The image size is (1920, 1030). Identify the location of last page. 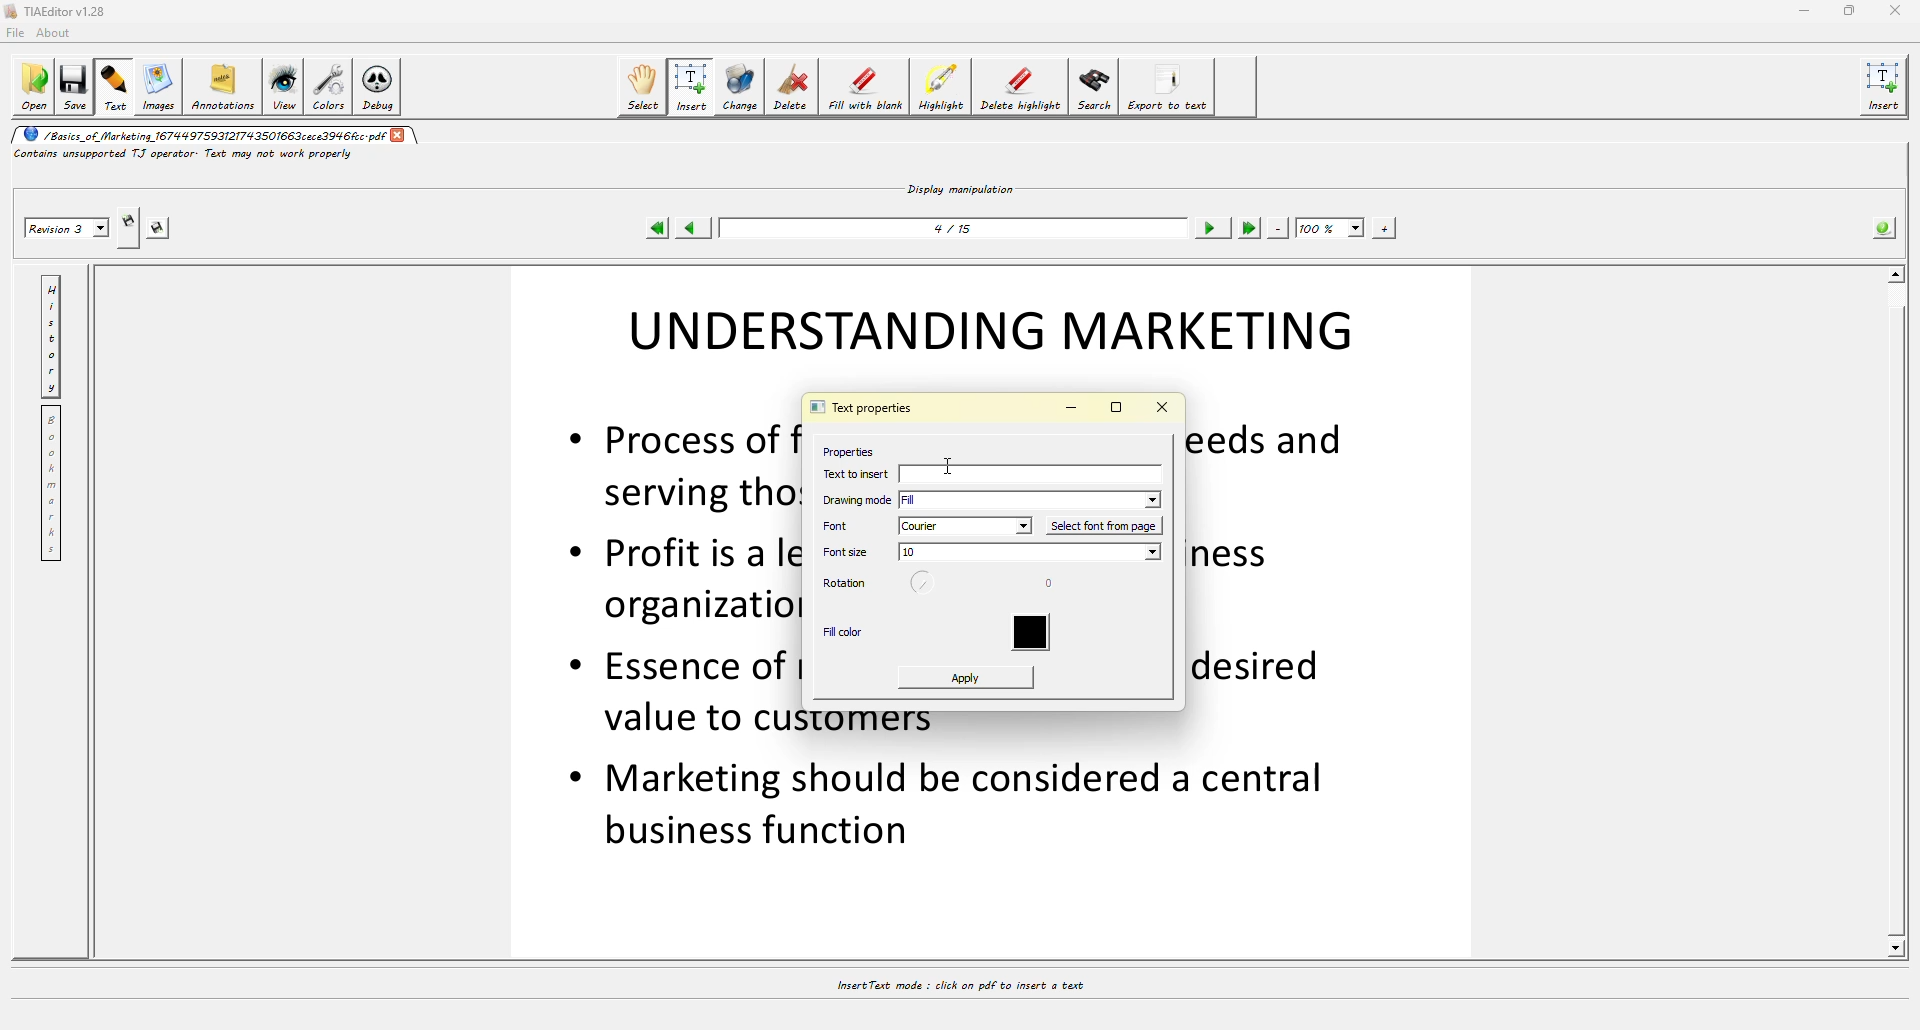
(1249, 228).